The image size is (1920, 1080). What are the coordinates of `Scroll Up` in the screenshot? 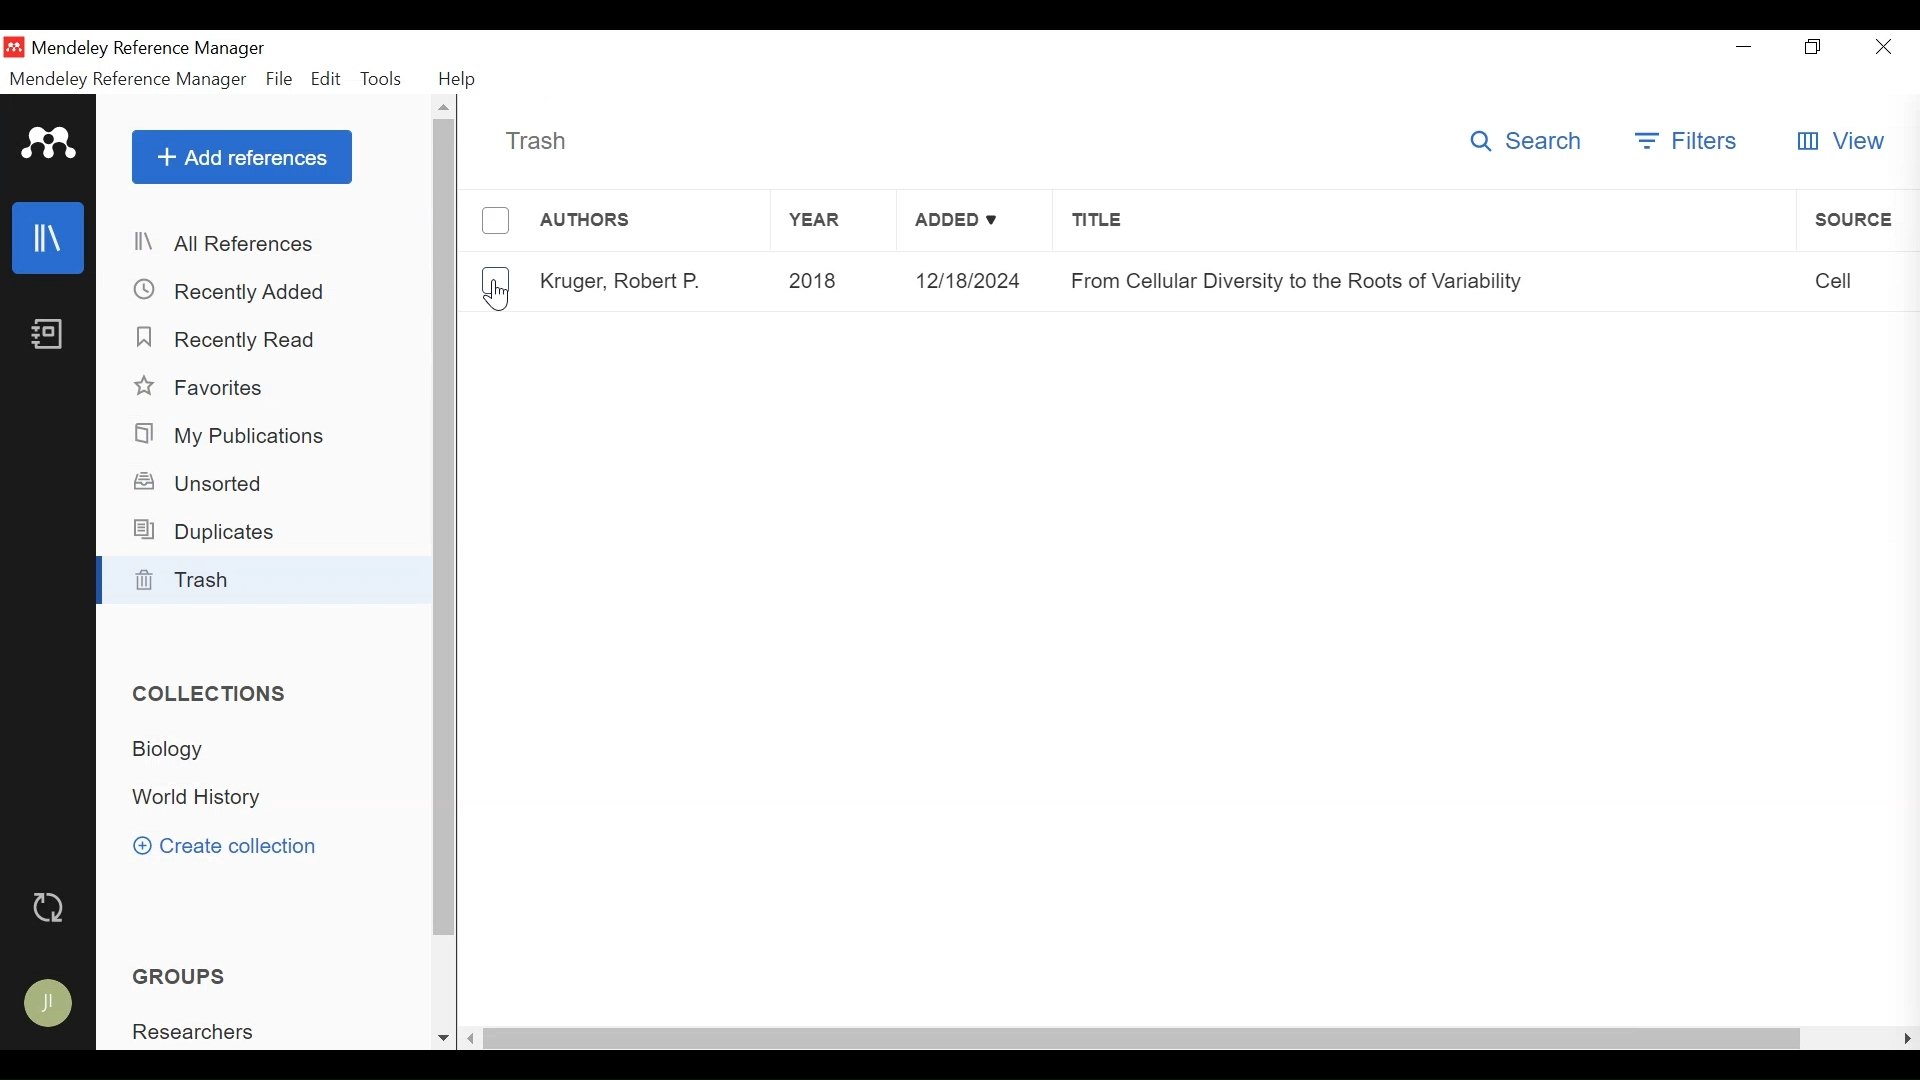 It's located at (443, 106).